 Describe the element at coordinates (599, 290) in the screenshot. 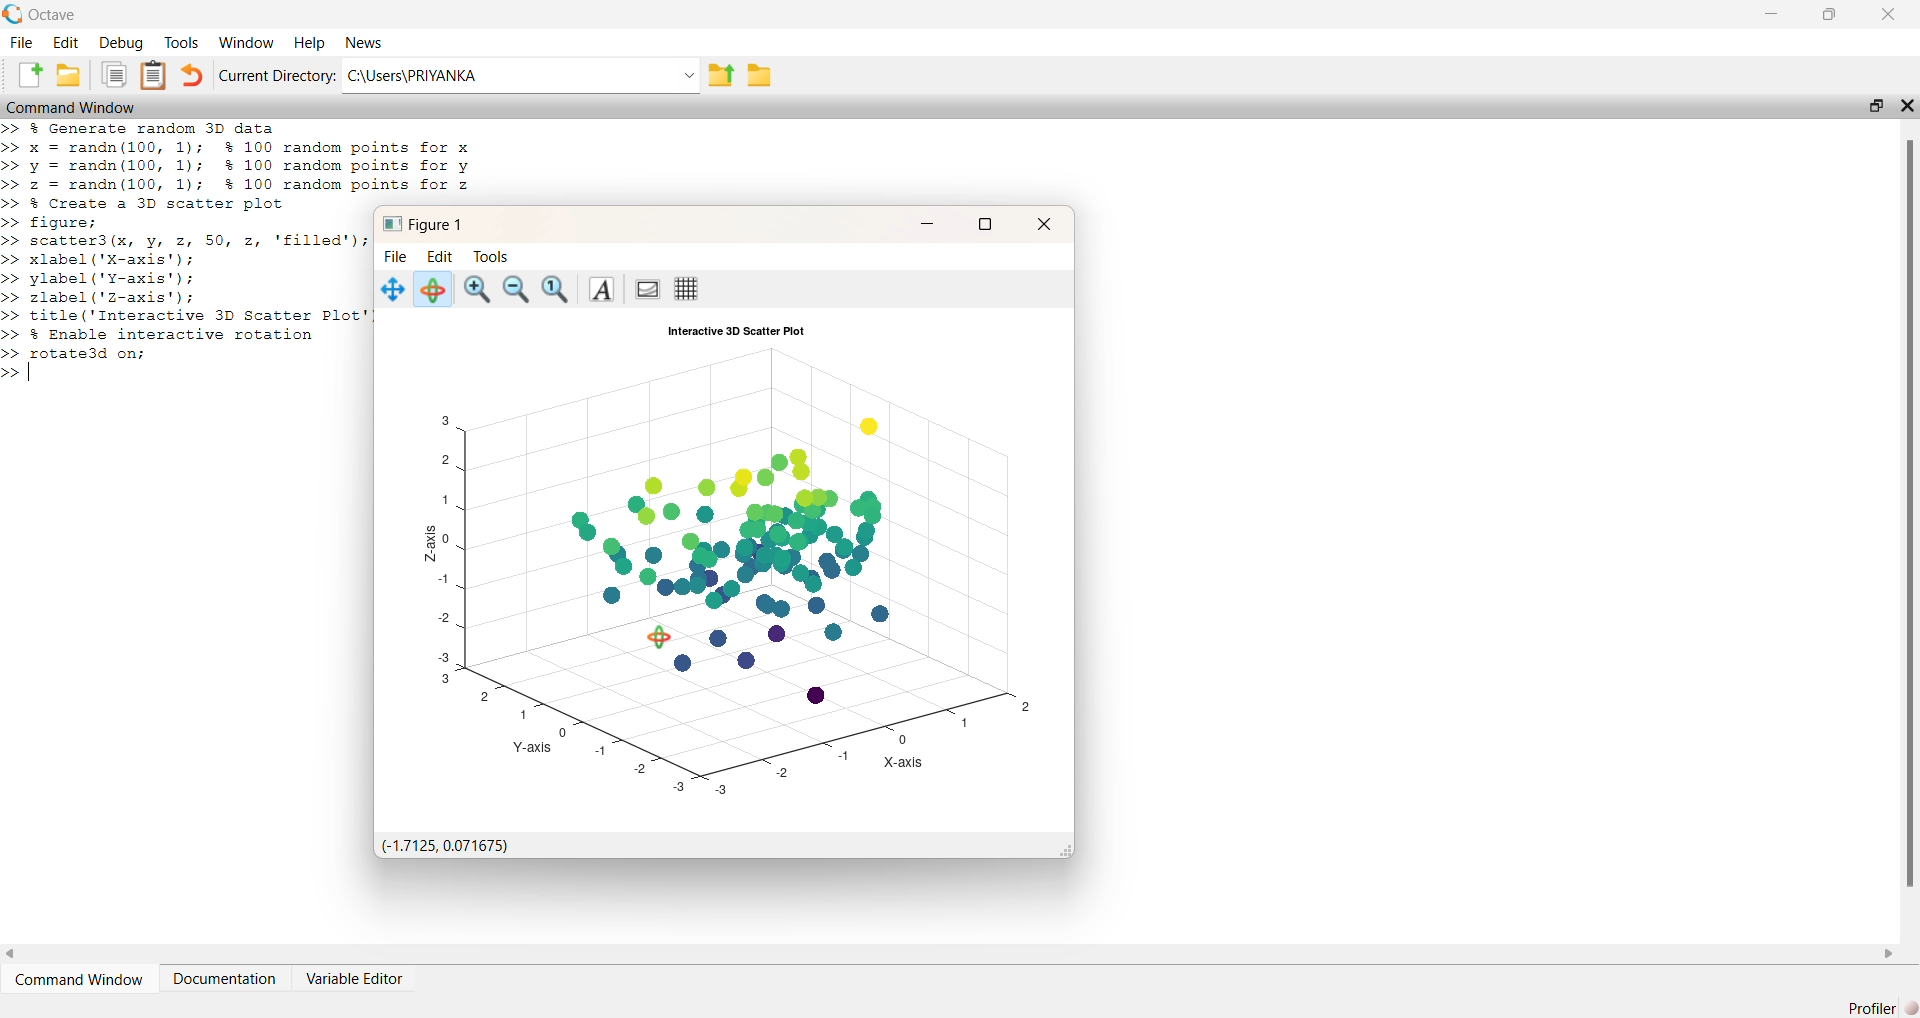

I see `font` at that location.